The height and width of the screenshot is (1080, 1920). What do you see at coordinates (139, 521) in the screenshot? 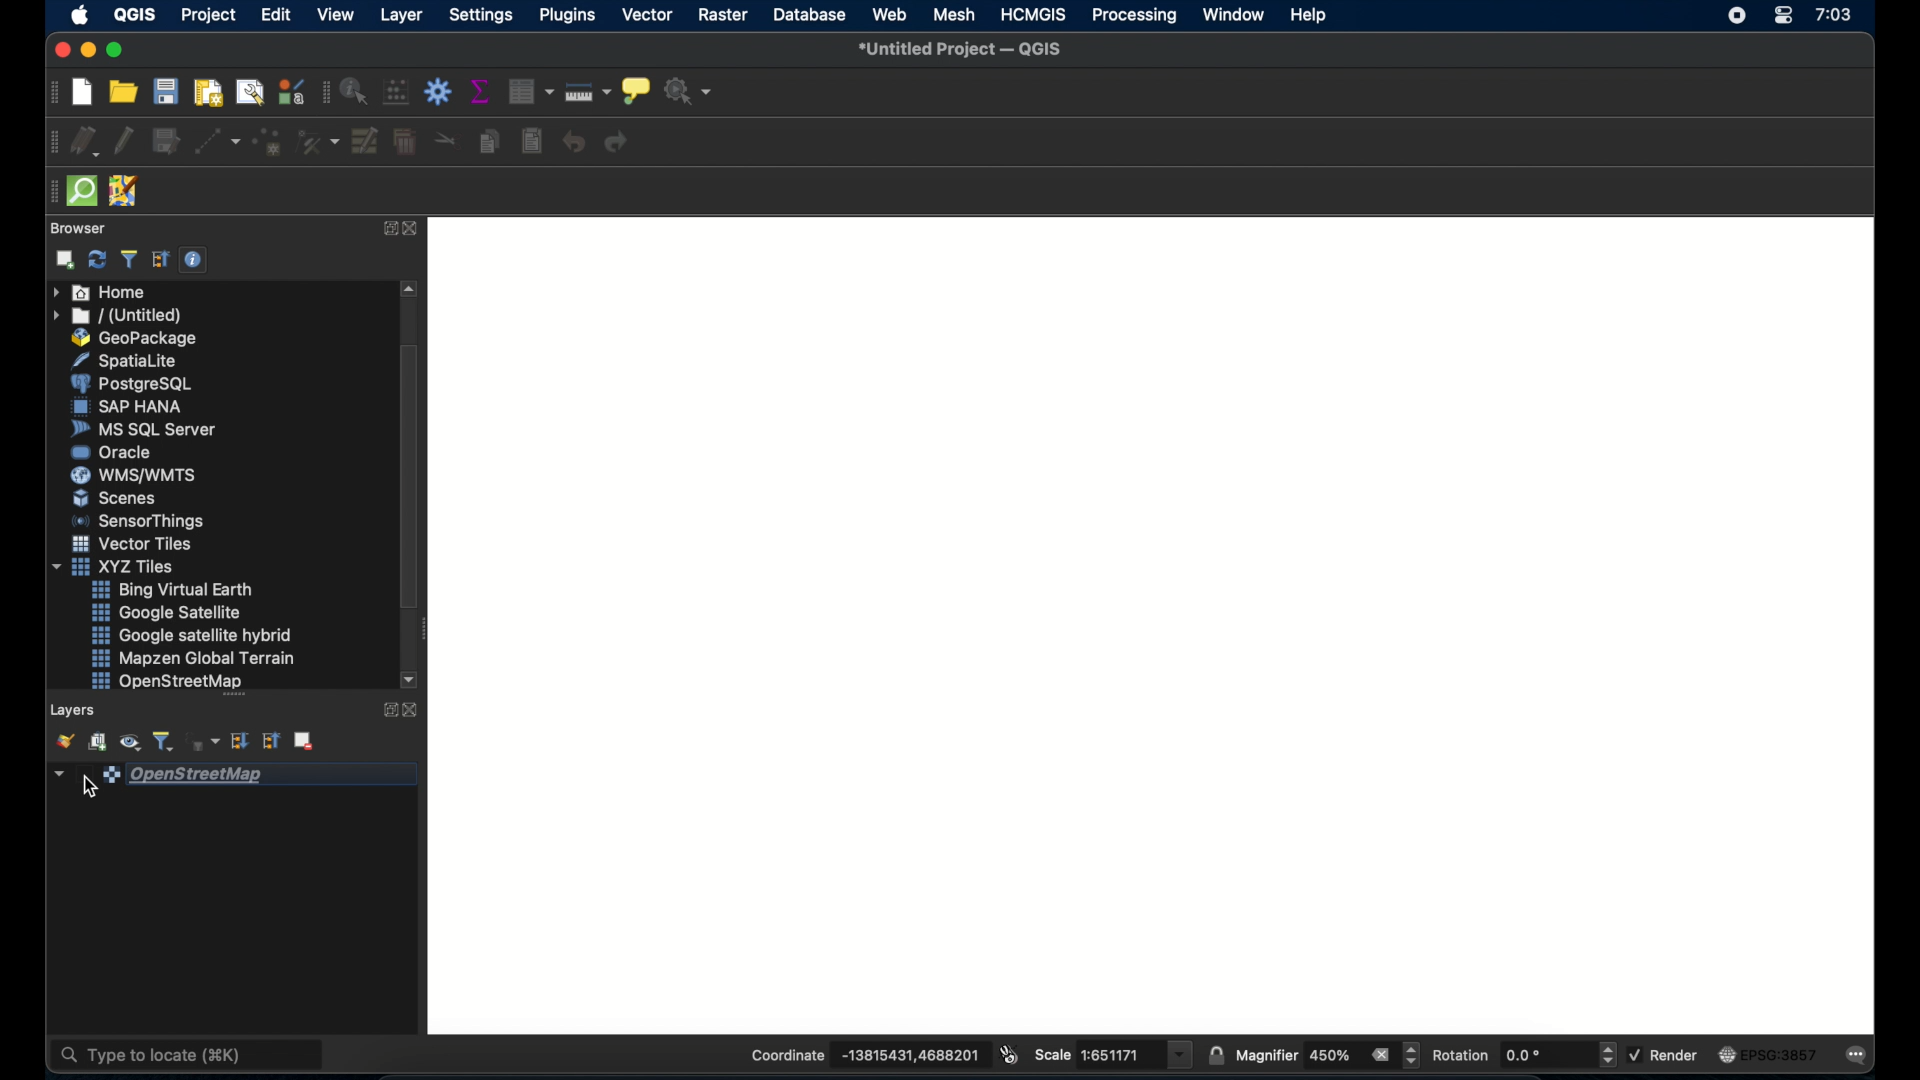
I see `sensor things` at bounding box center [139, 521].